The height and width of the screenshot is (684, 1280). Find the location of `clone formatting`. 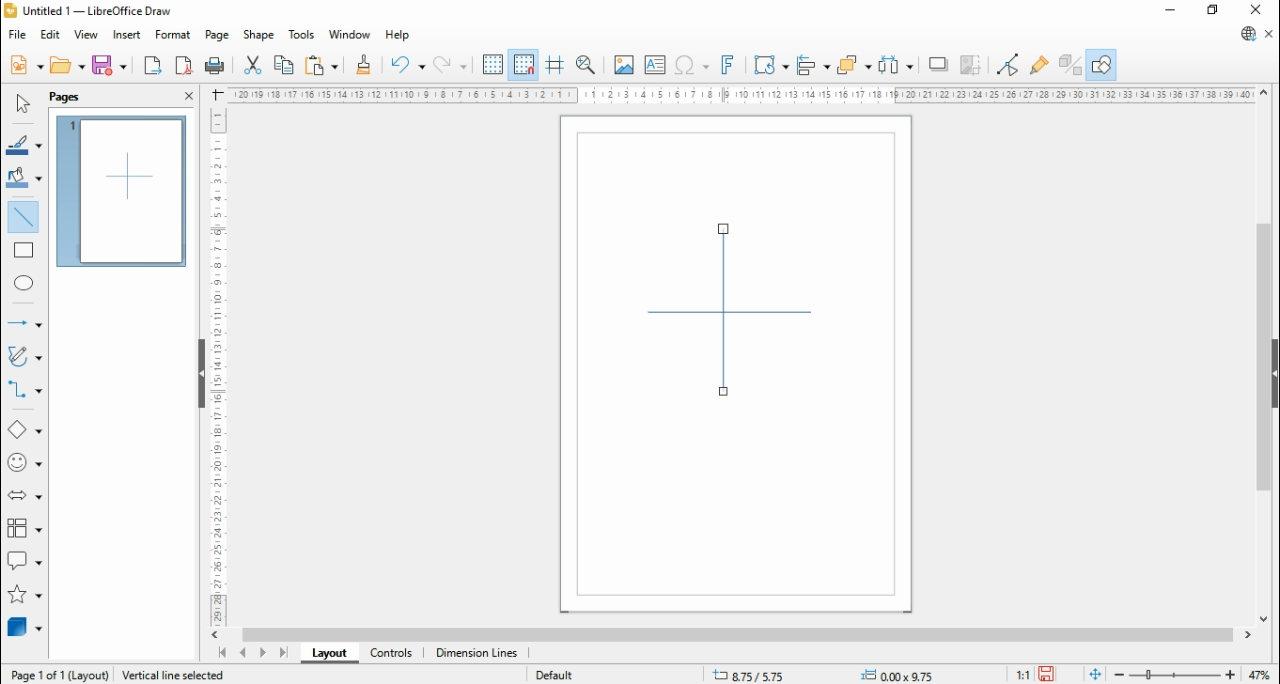

clone formatting is located at coordinates (362, 64).